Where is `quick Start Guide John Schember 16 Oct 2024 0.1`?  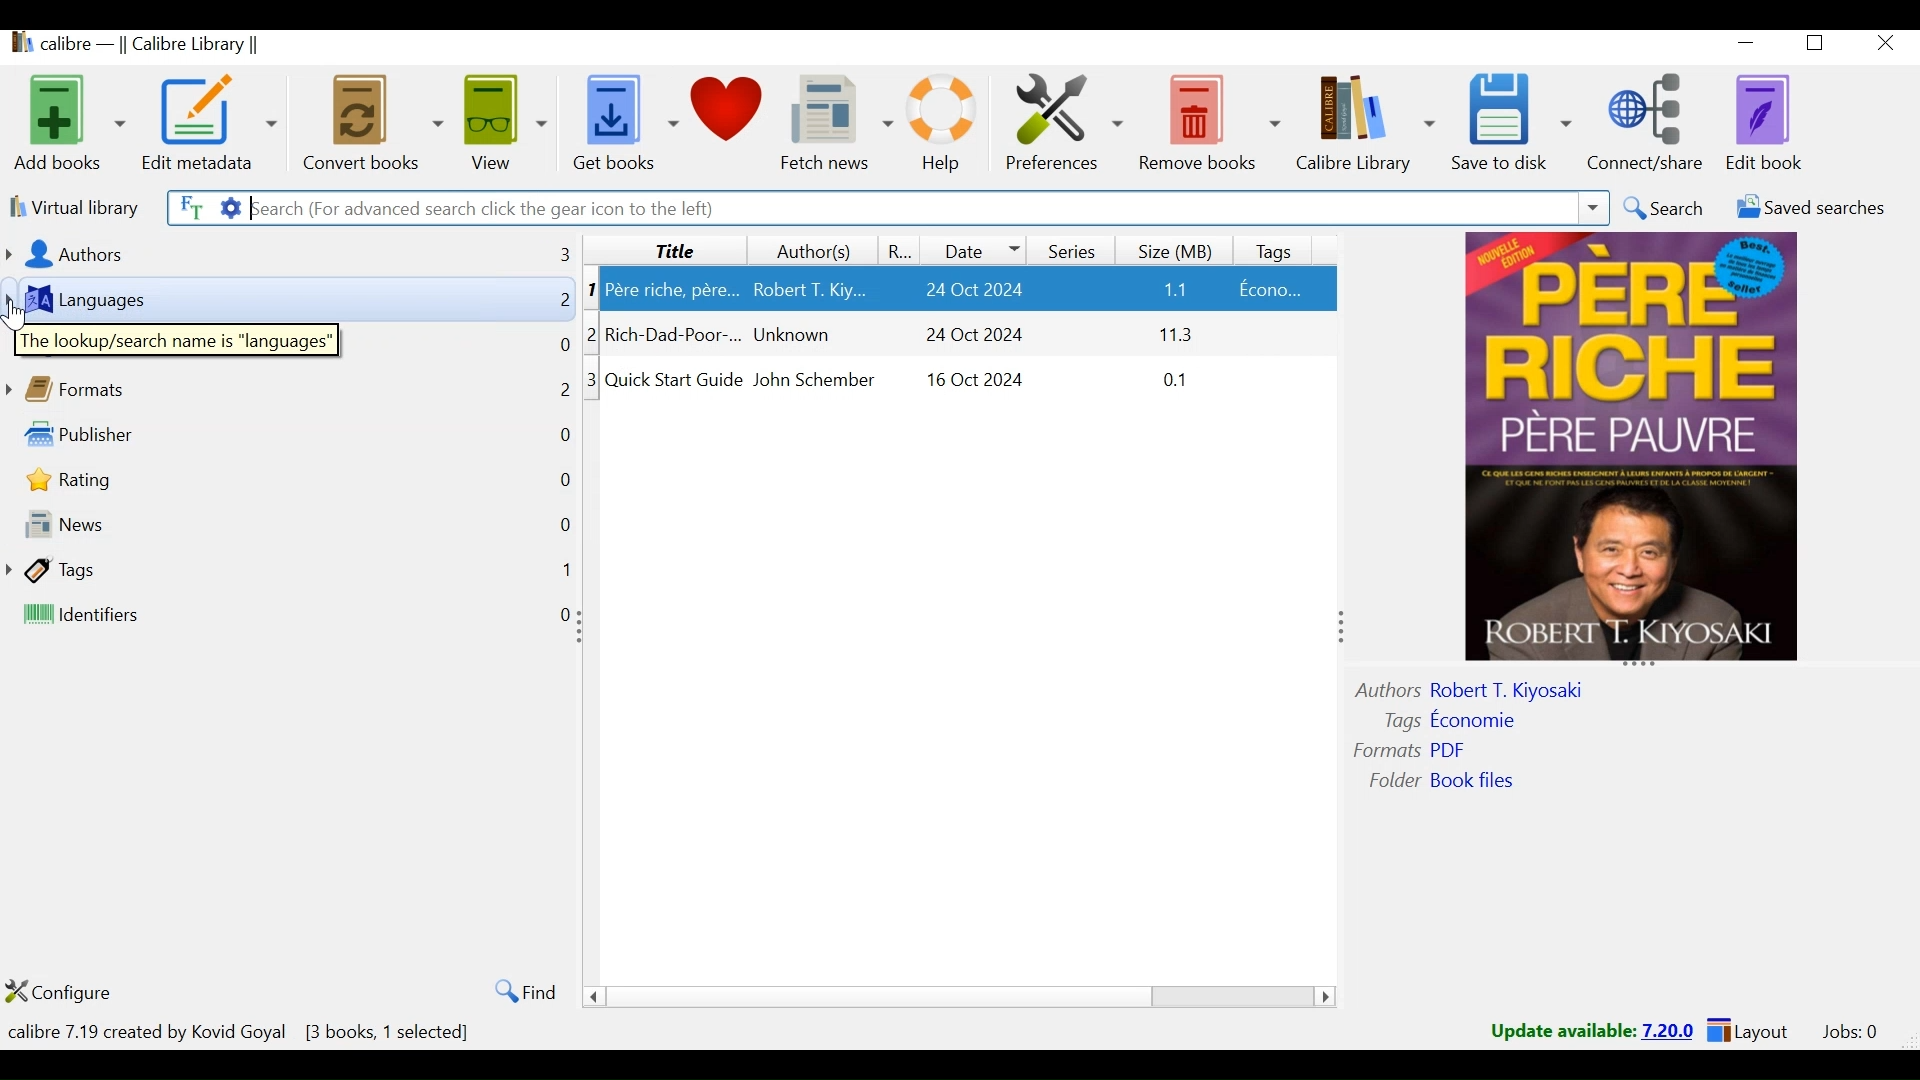 quick Start Guide John Schember 16 Oct 2024 0.1 is located at coordinates (971, 389).